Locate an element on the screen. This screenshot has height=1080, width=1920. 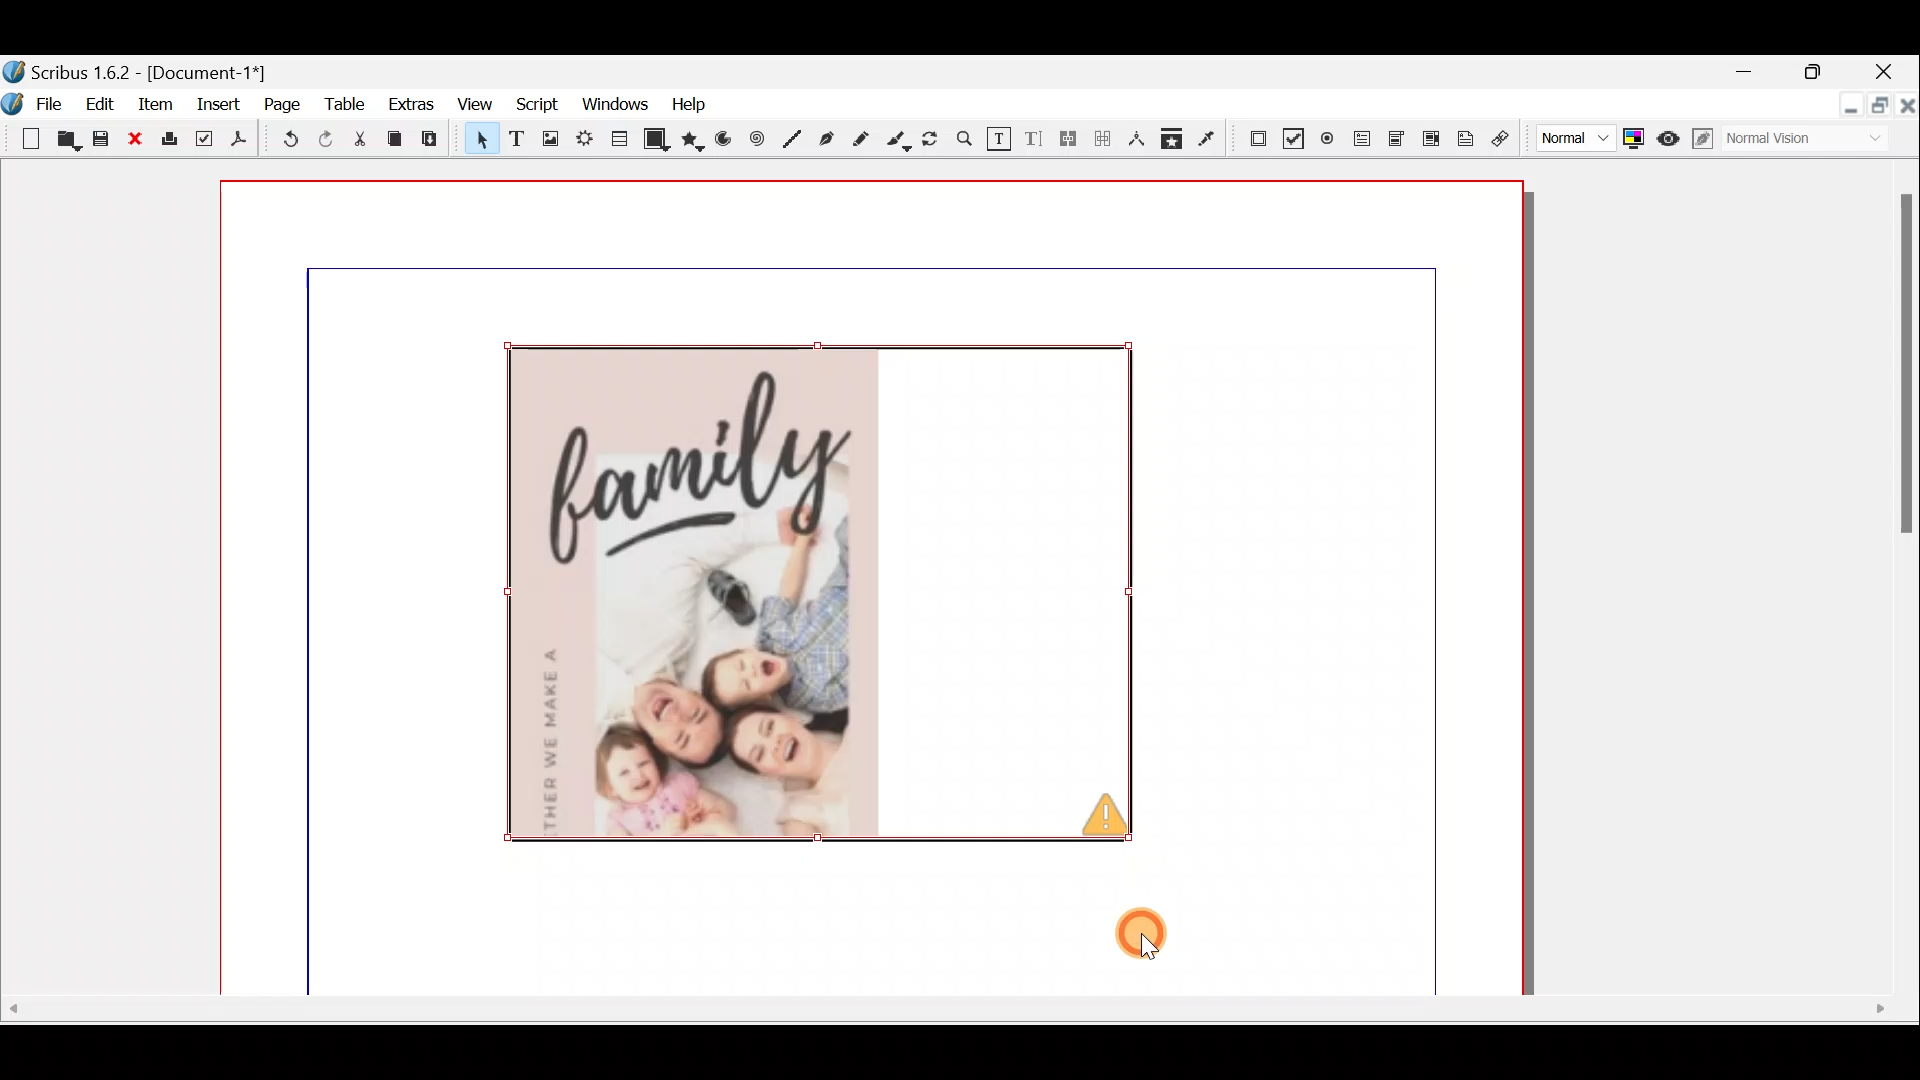
Image frame is located at coordinates (547, 141).